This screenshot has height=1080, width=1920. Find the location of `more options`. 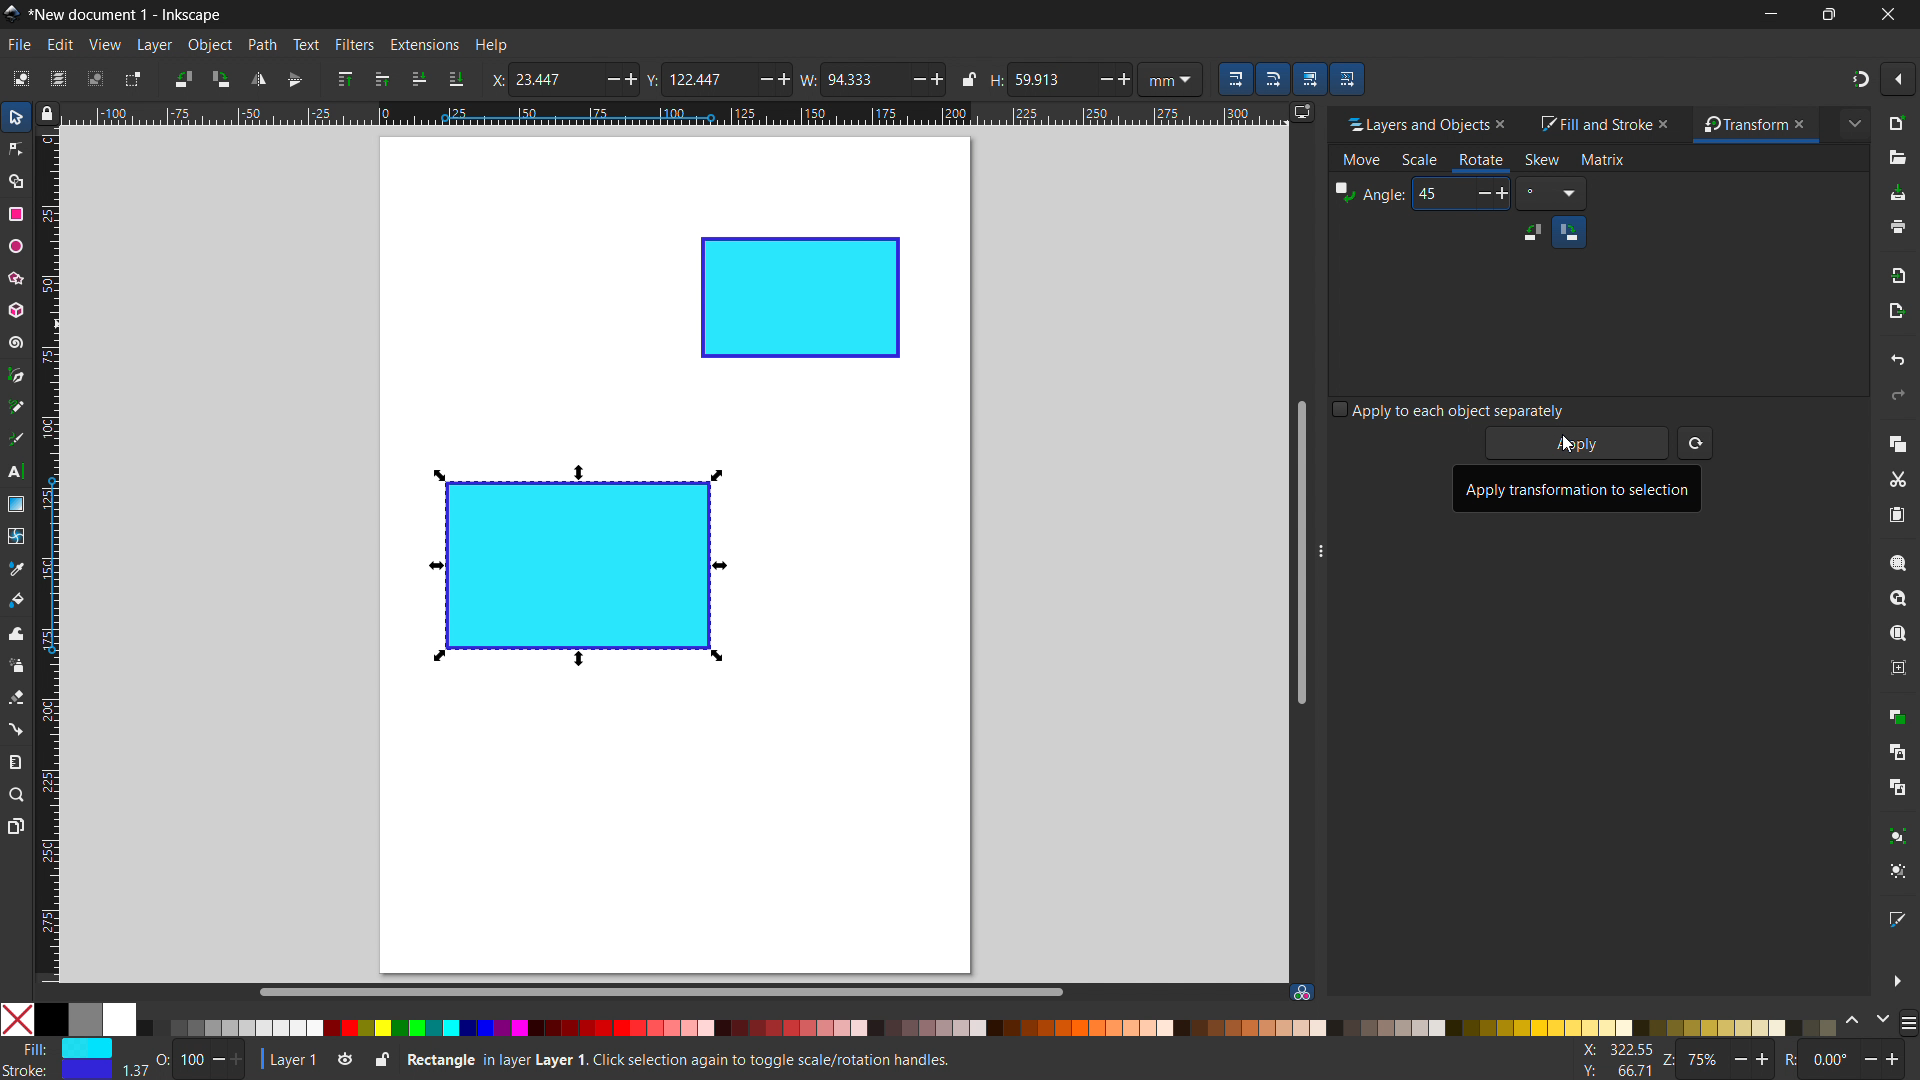

more options is located at coordinates (1897, 981).